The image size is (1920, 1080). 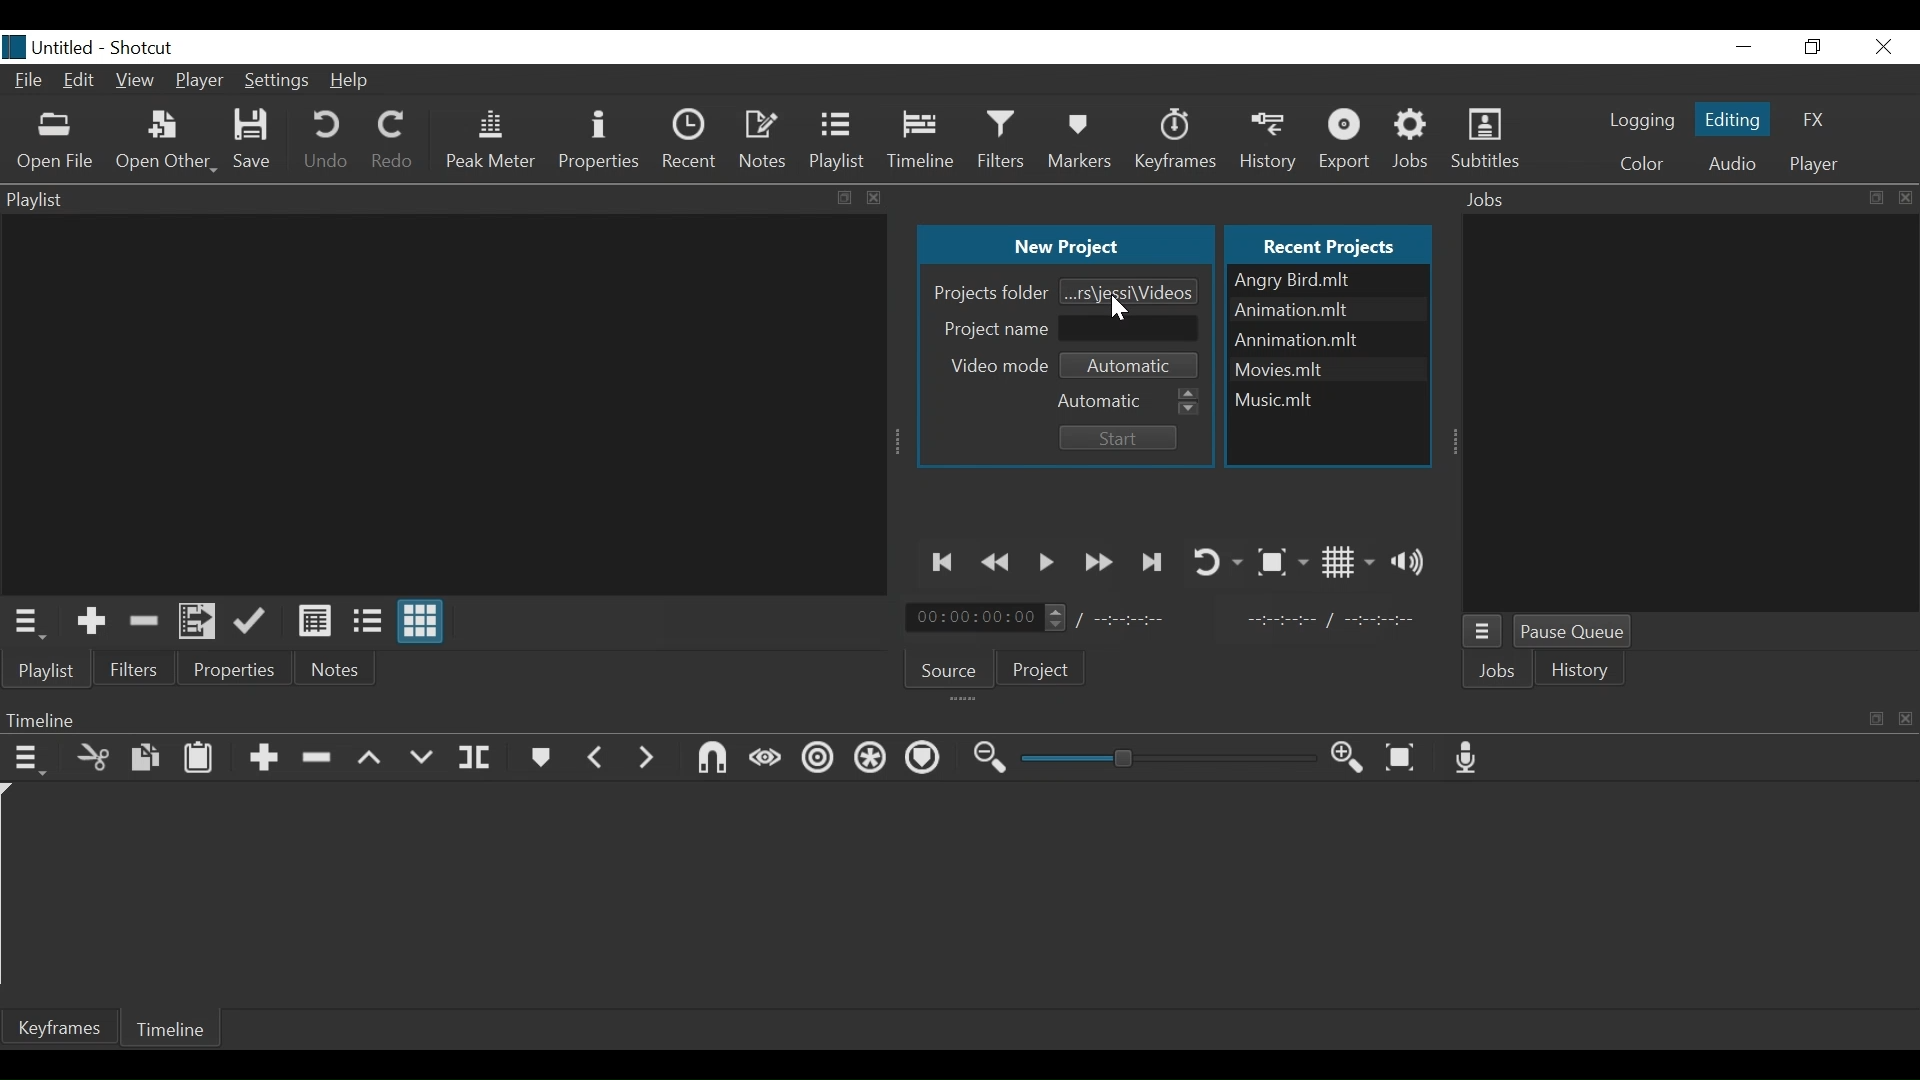 I want to click on Source, so click(x=950, y=667).